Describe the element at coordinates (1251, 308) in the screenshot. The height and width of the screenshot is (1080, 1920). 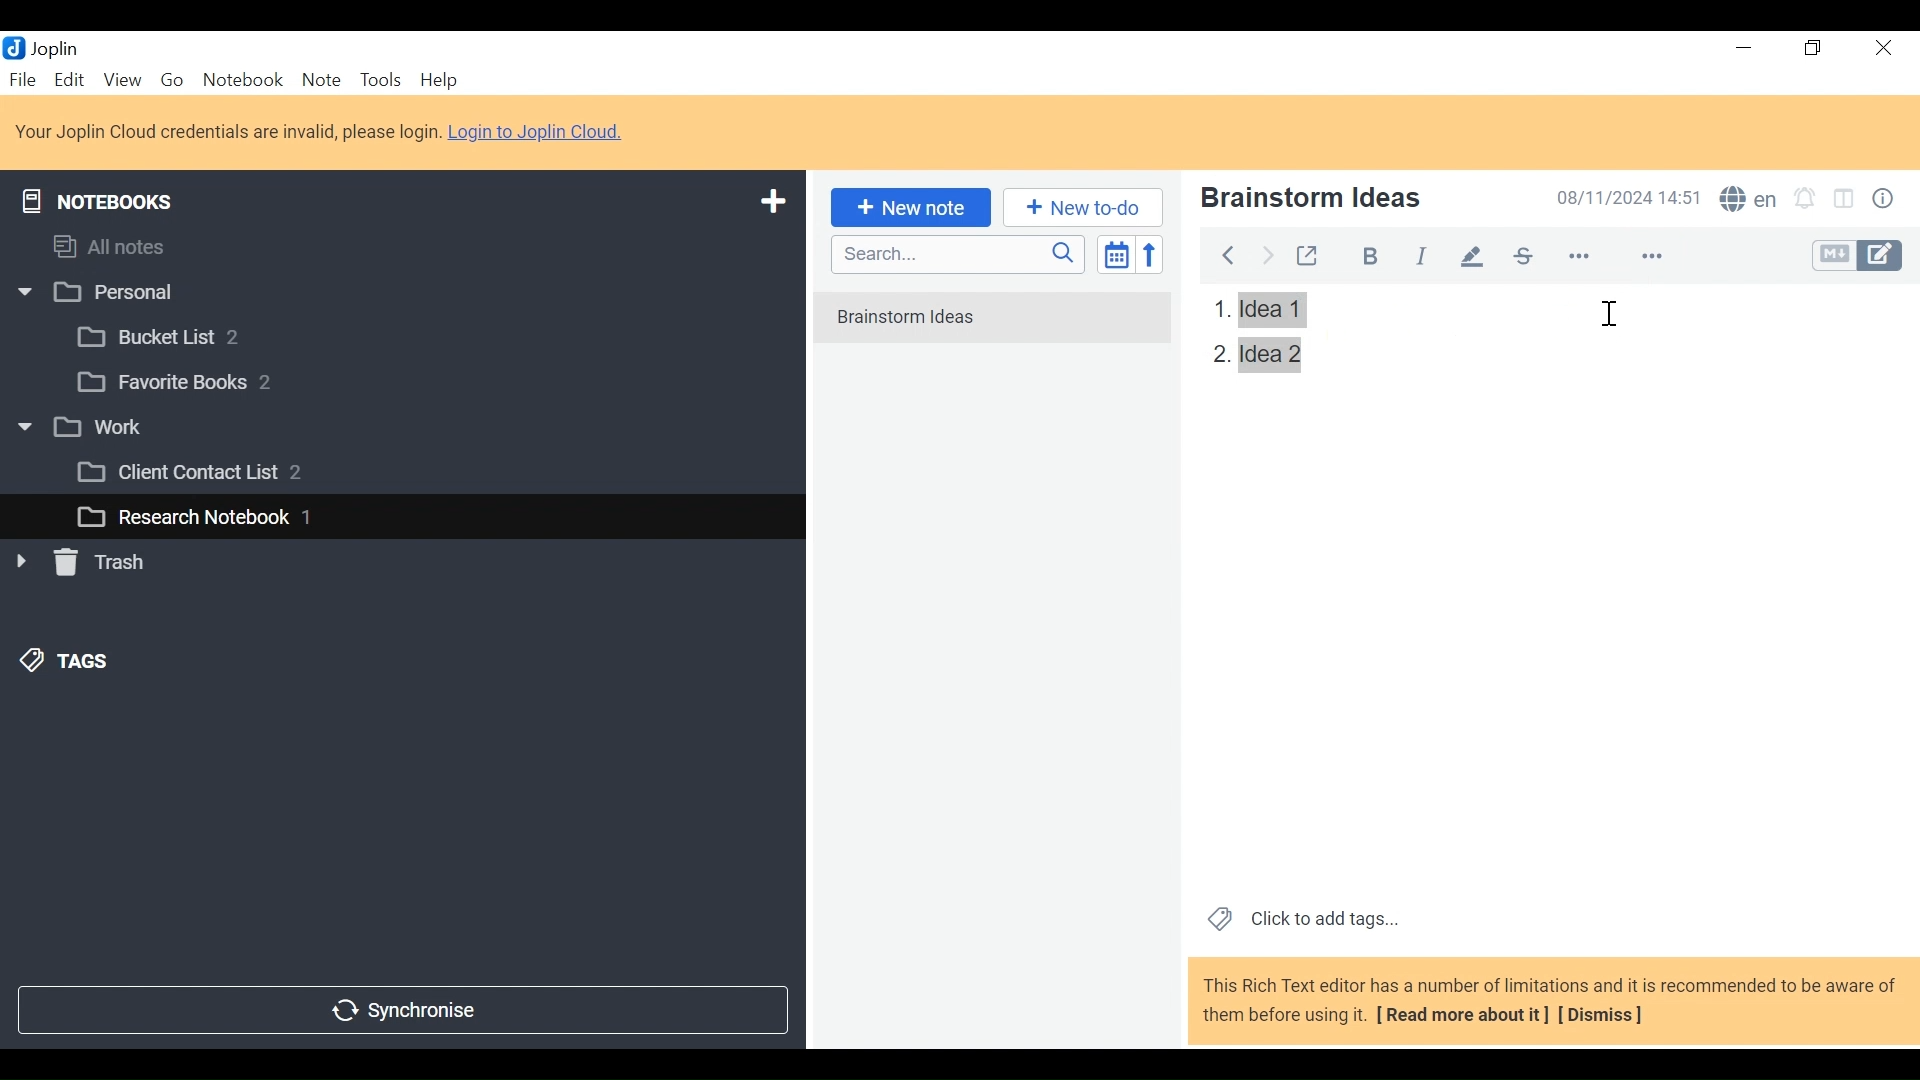
I see `Note View` at that location.